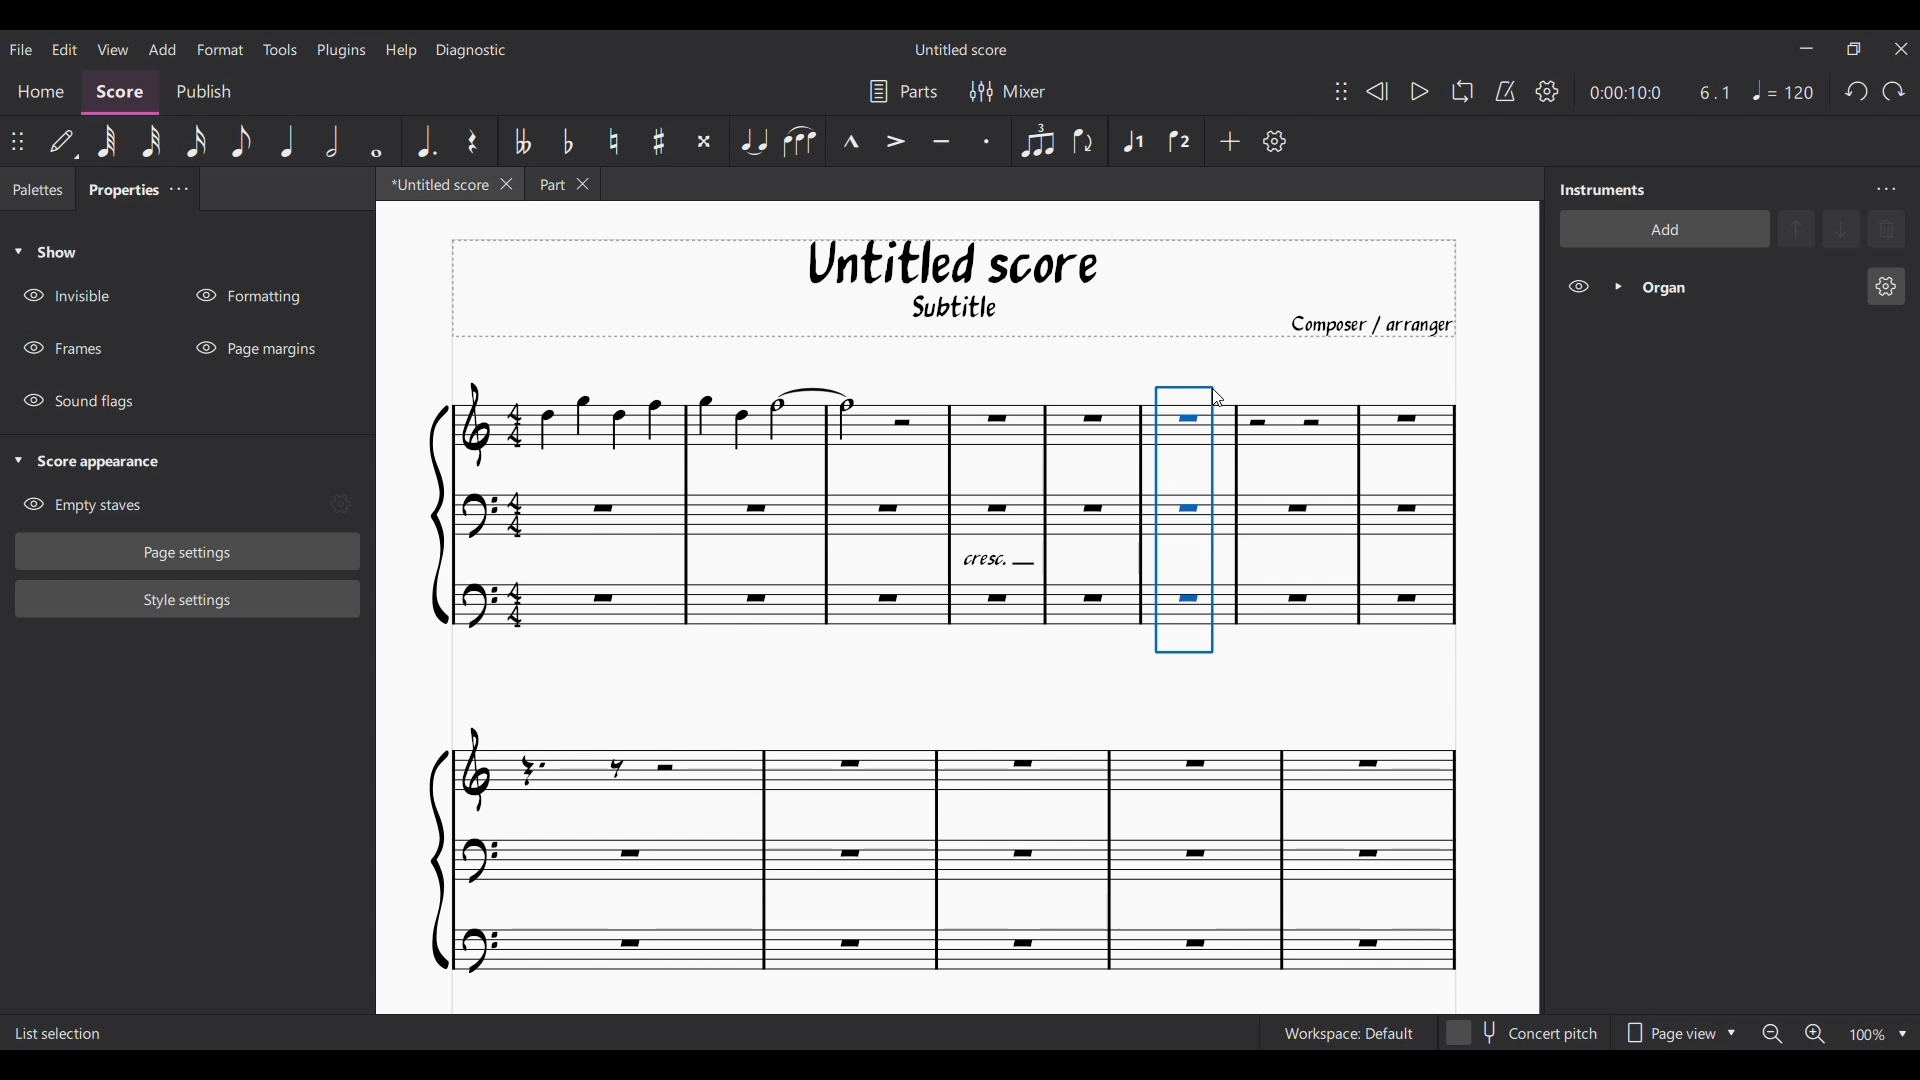 The width and height of the screenshot is (1920, 1080). I want to click on Staccato, so click(991, 142).